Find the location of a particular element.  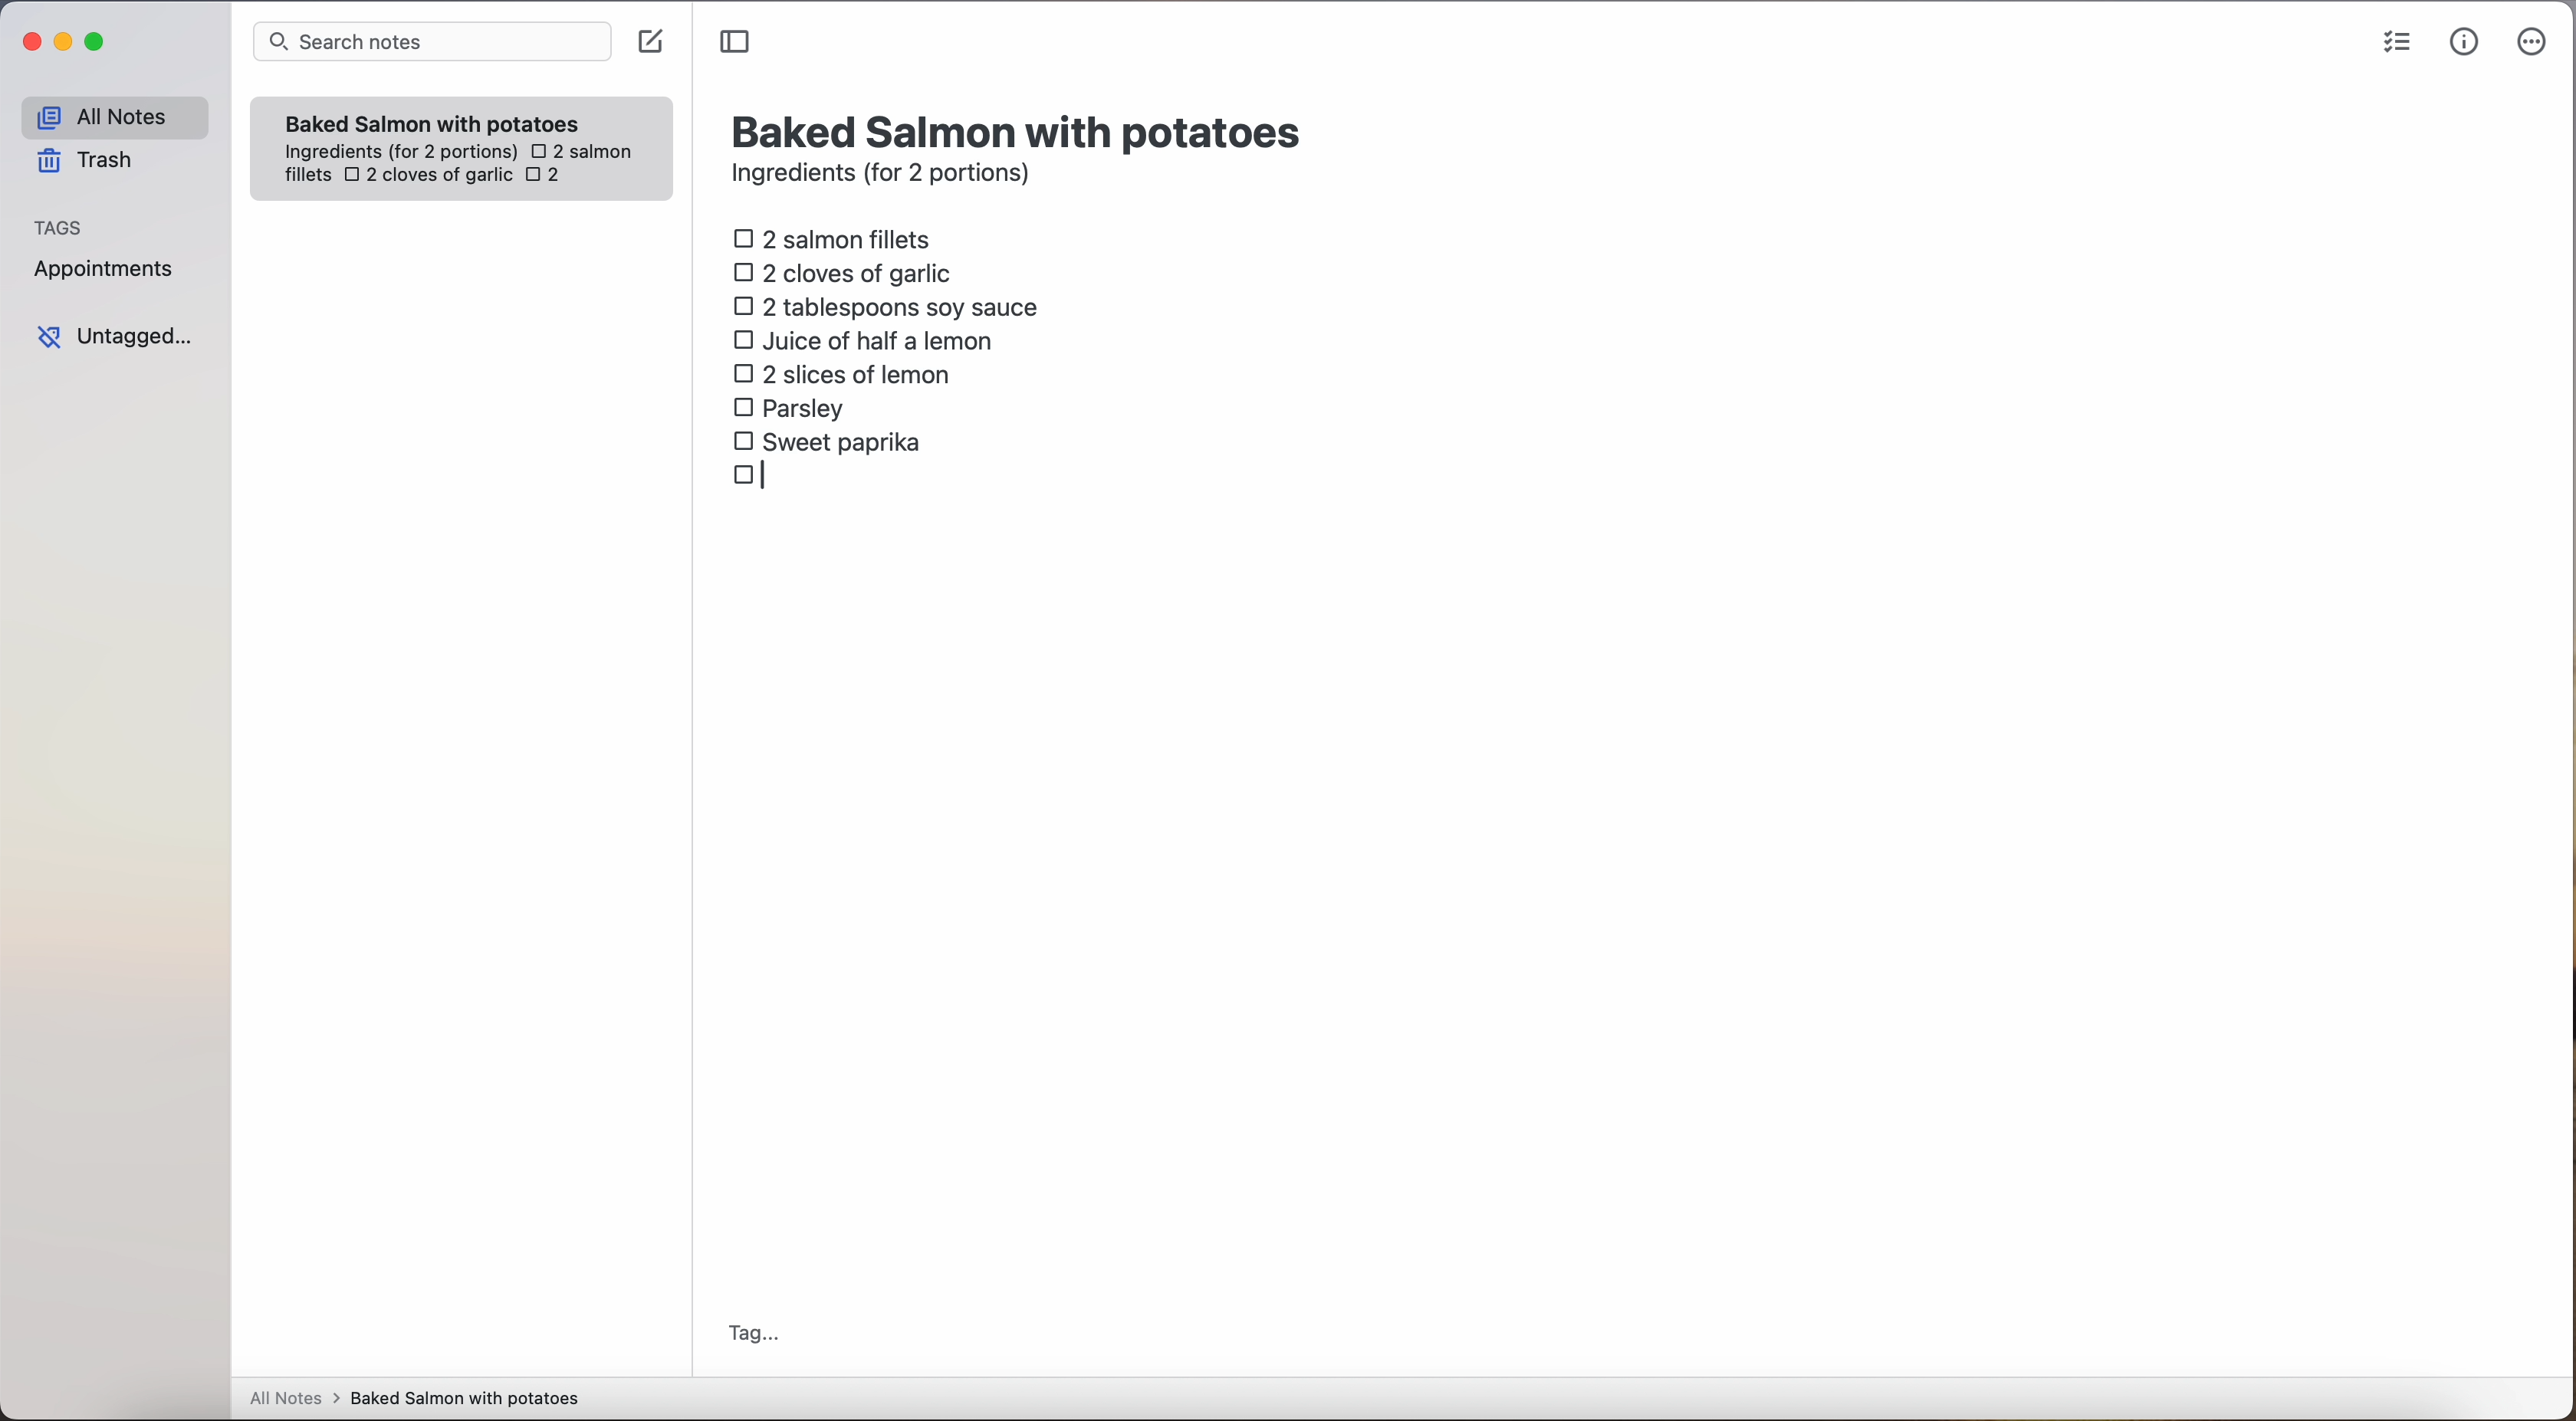

2 slices of lemon is located at coordinates (843, 374).